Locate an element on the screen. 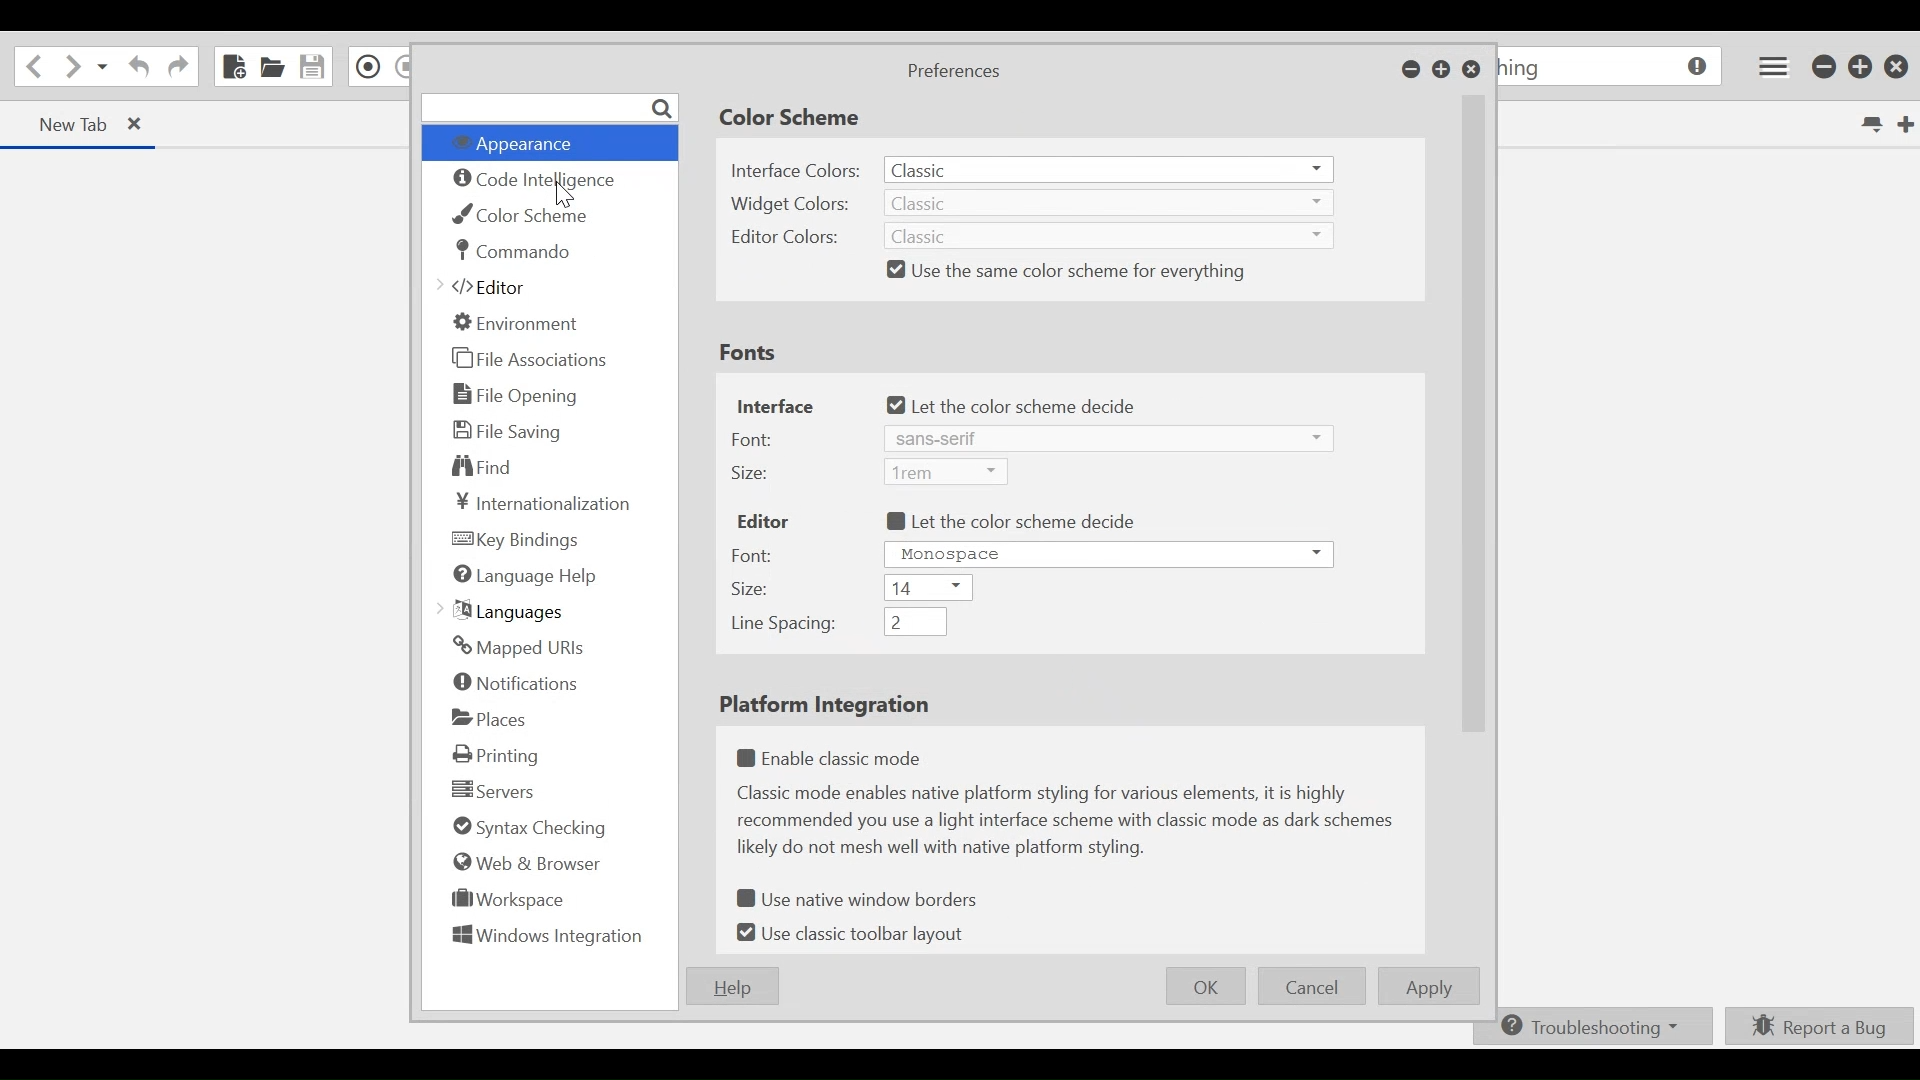 This screenshot has width=1920, height=1080. Go back one location is located at coordinates (31, 67).